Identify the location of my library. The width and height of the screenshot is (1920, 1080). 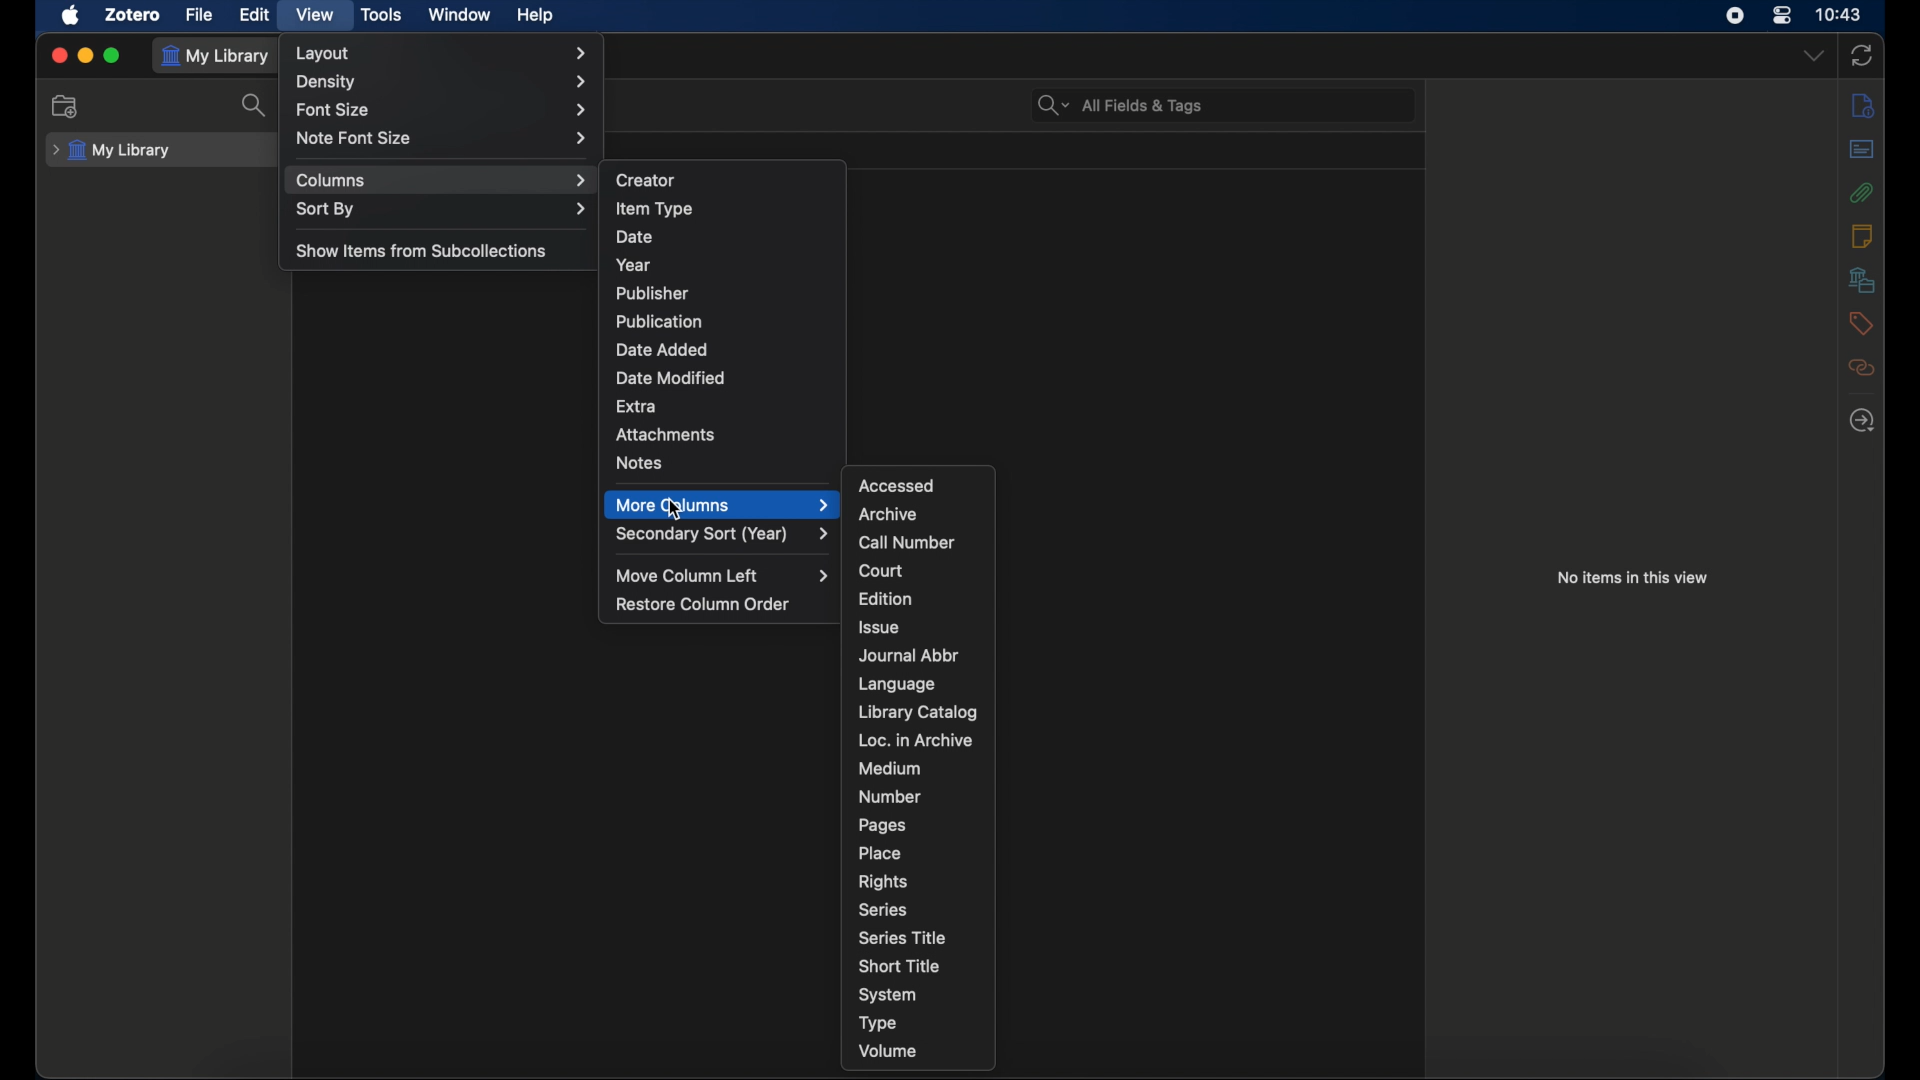
(112, 151).